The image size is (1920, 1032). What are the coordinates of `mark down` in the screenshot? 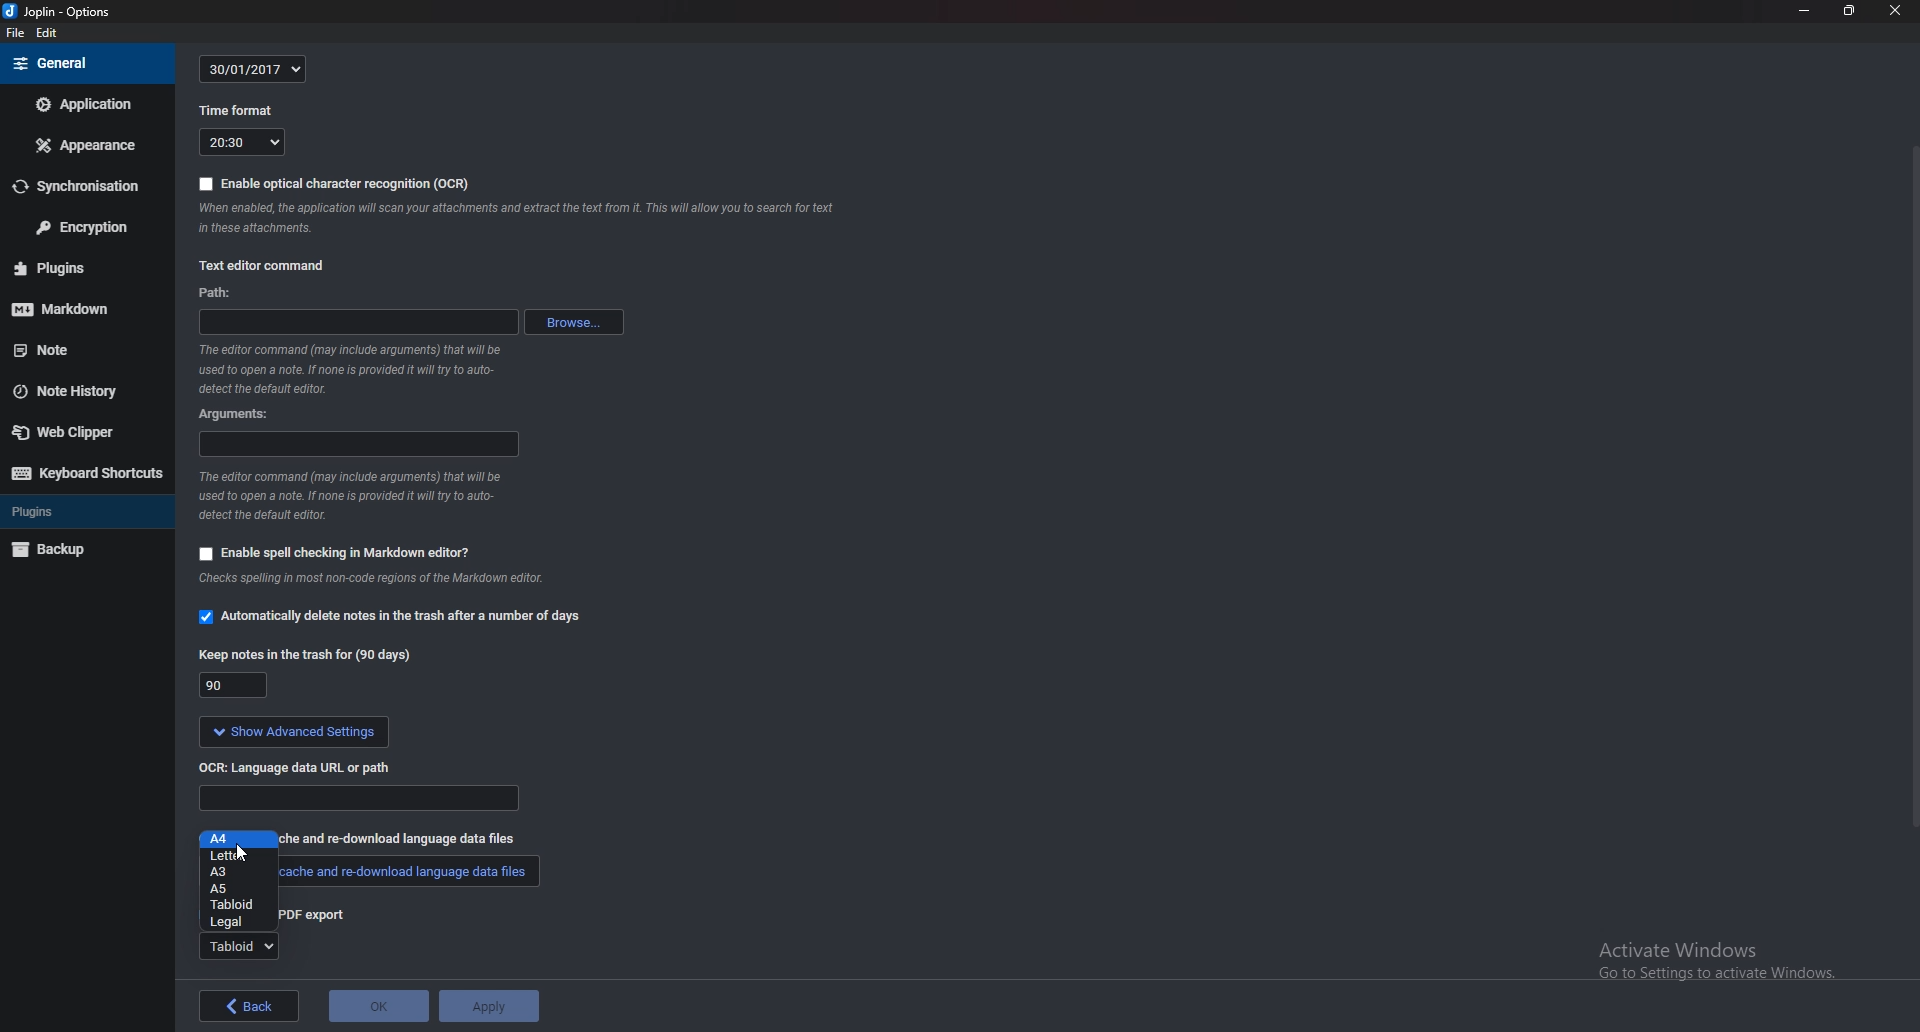 It's located at (67, 310).